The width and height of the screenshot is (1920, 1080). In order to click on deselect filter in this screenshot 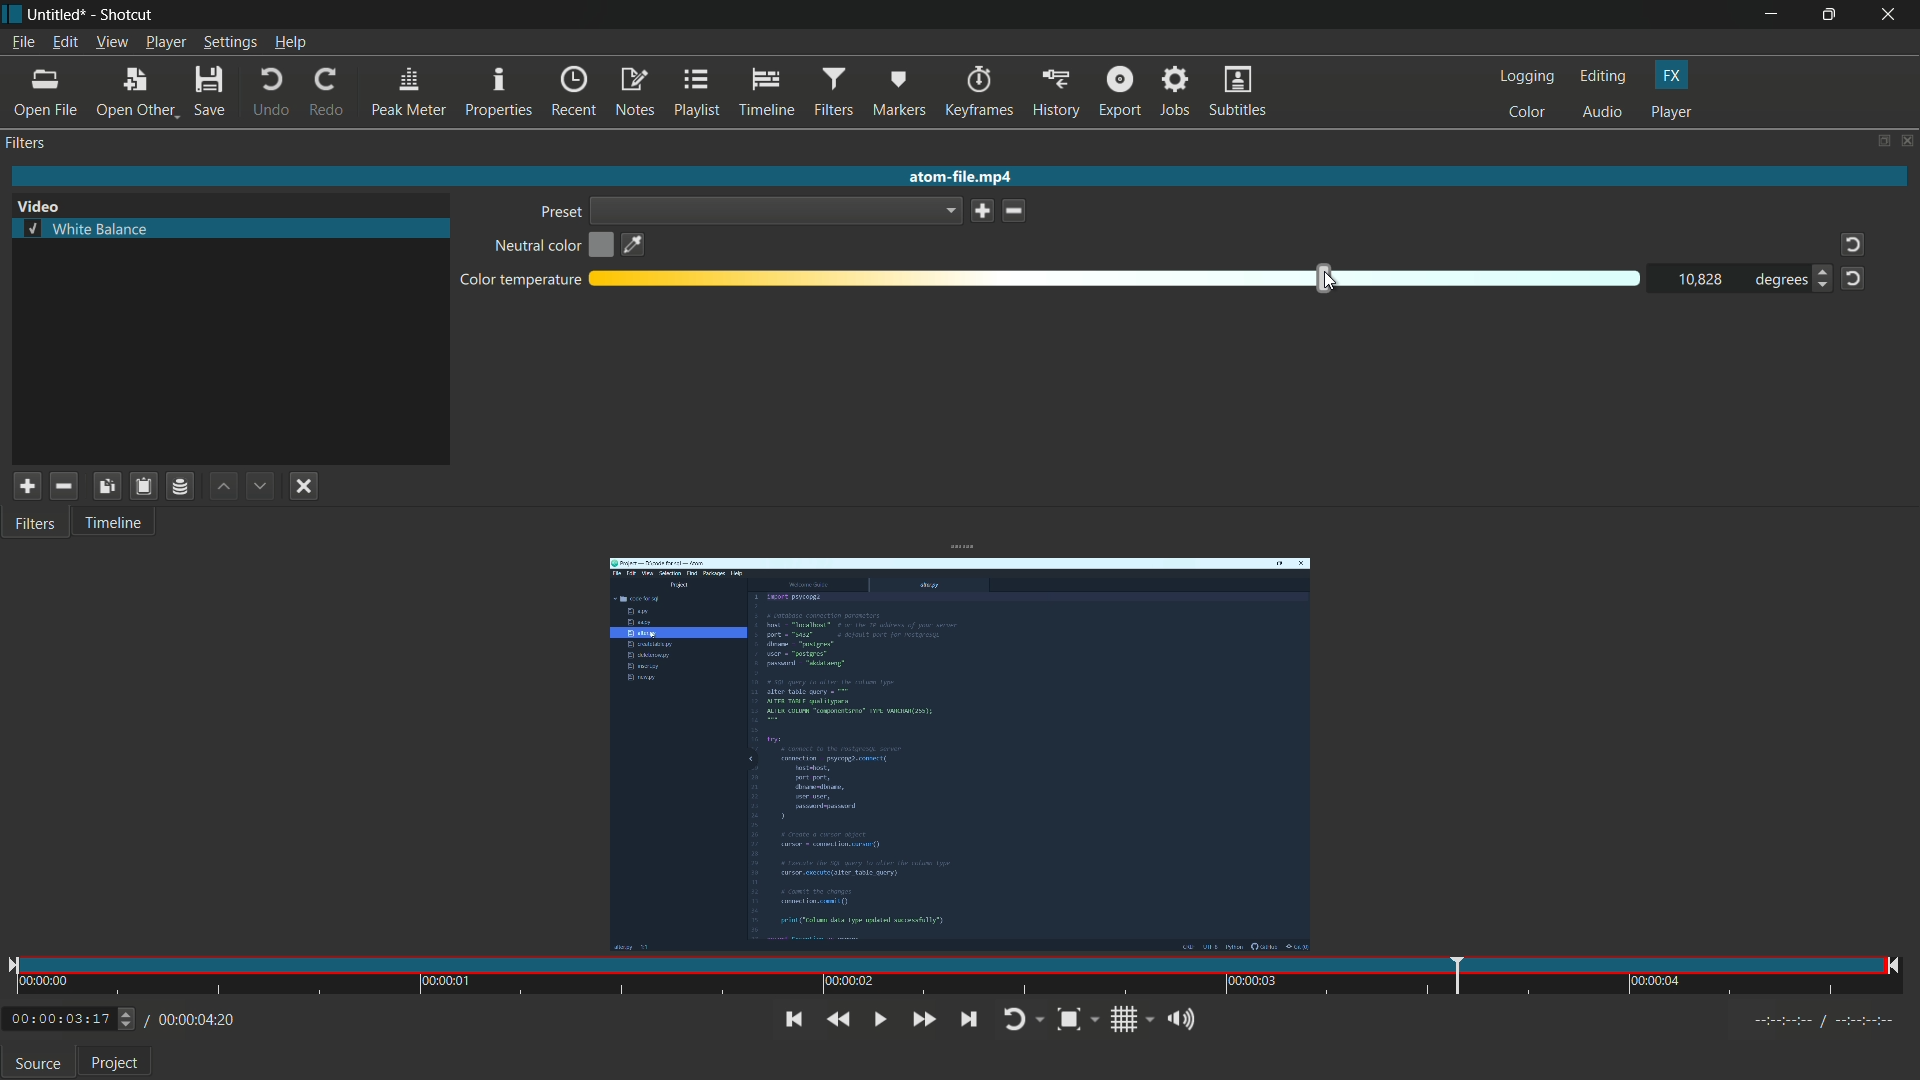, I will do `click(305, 486)`.